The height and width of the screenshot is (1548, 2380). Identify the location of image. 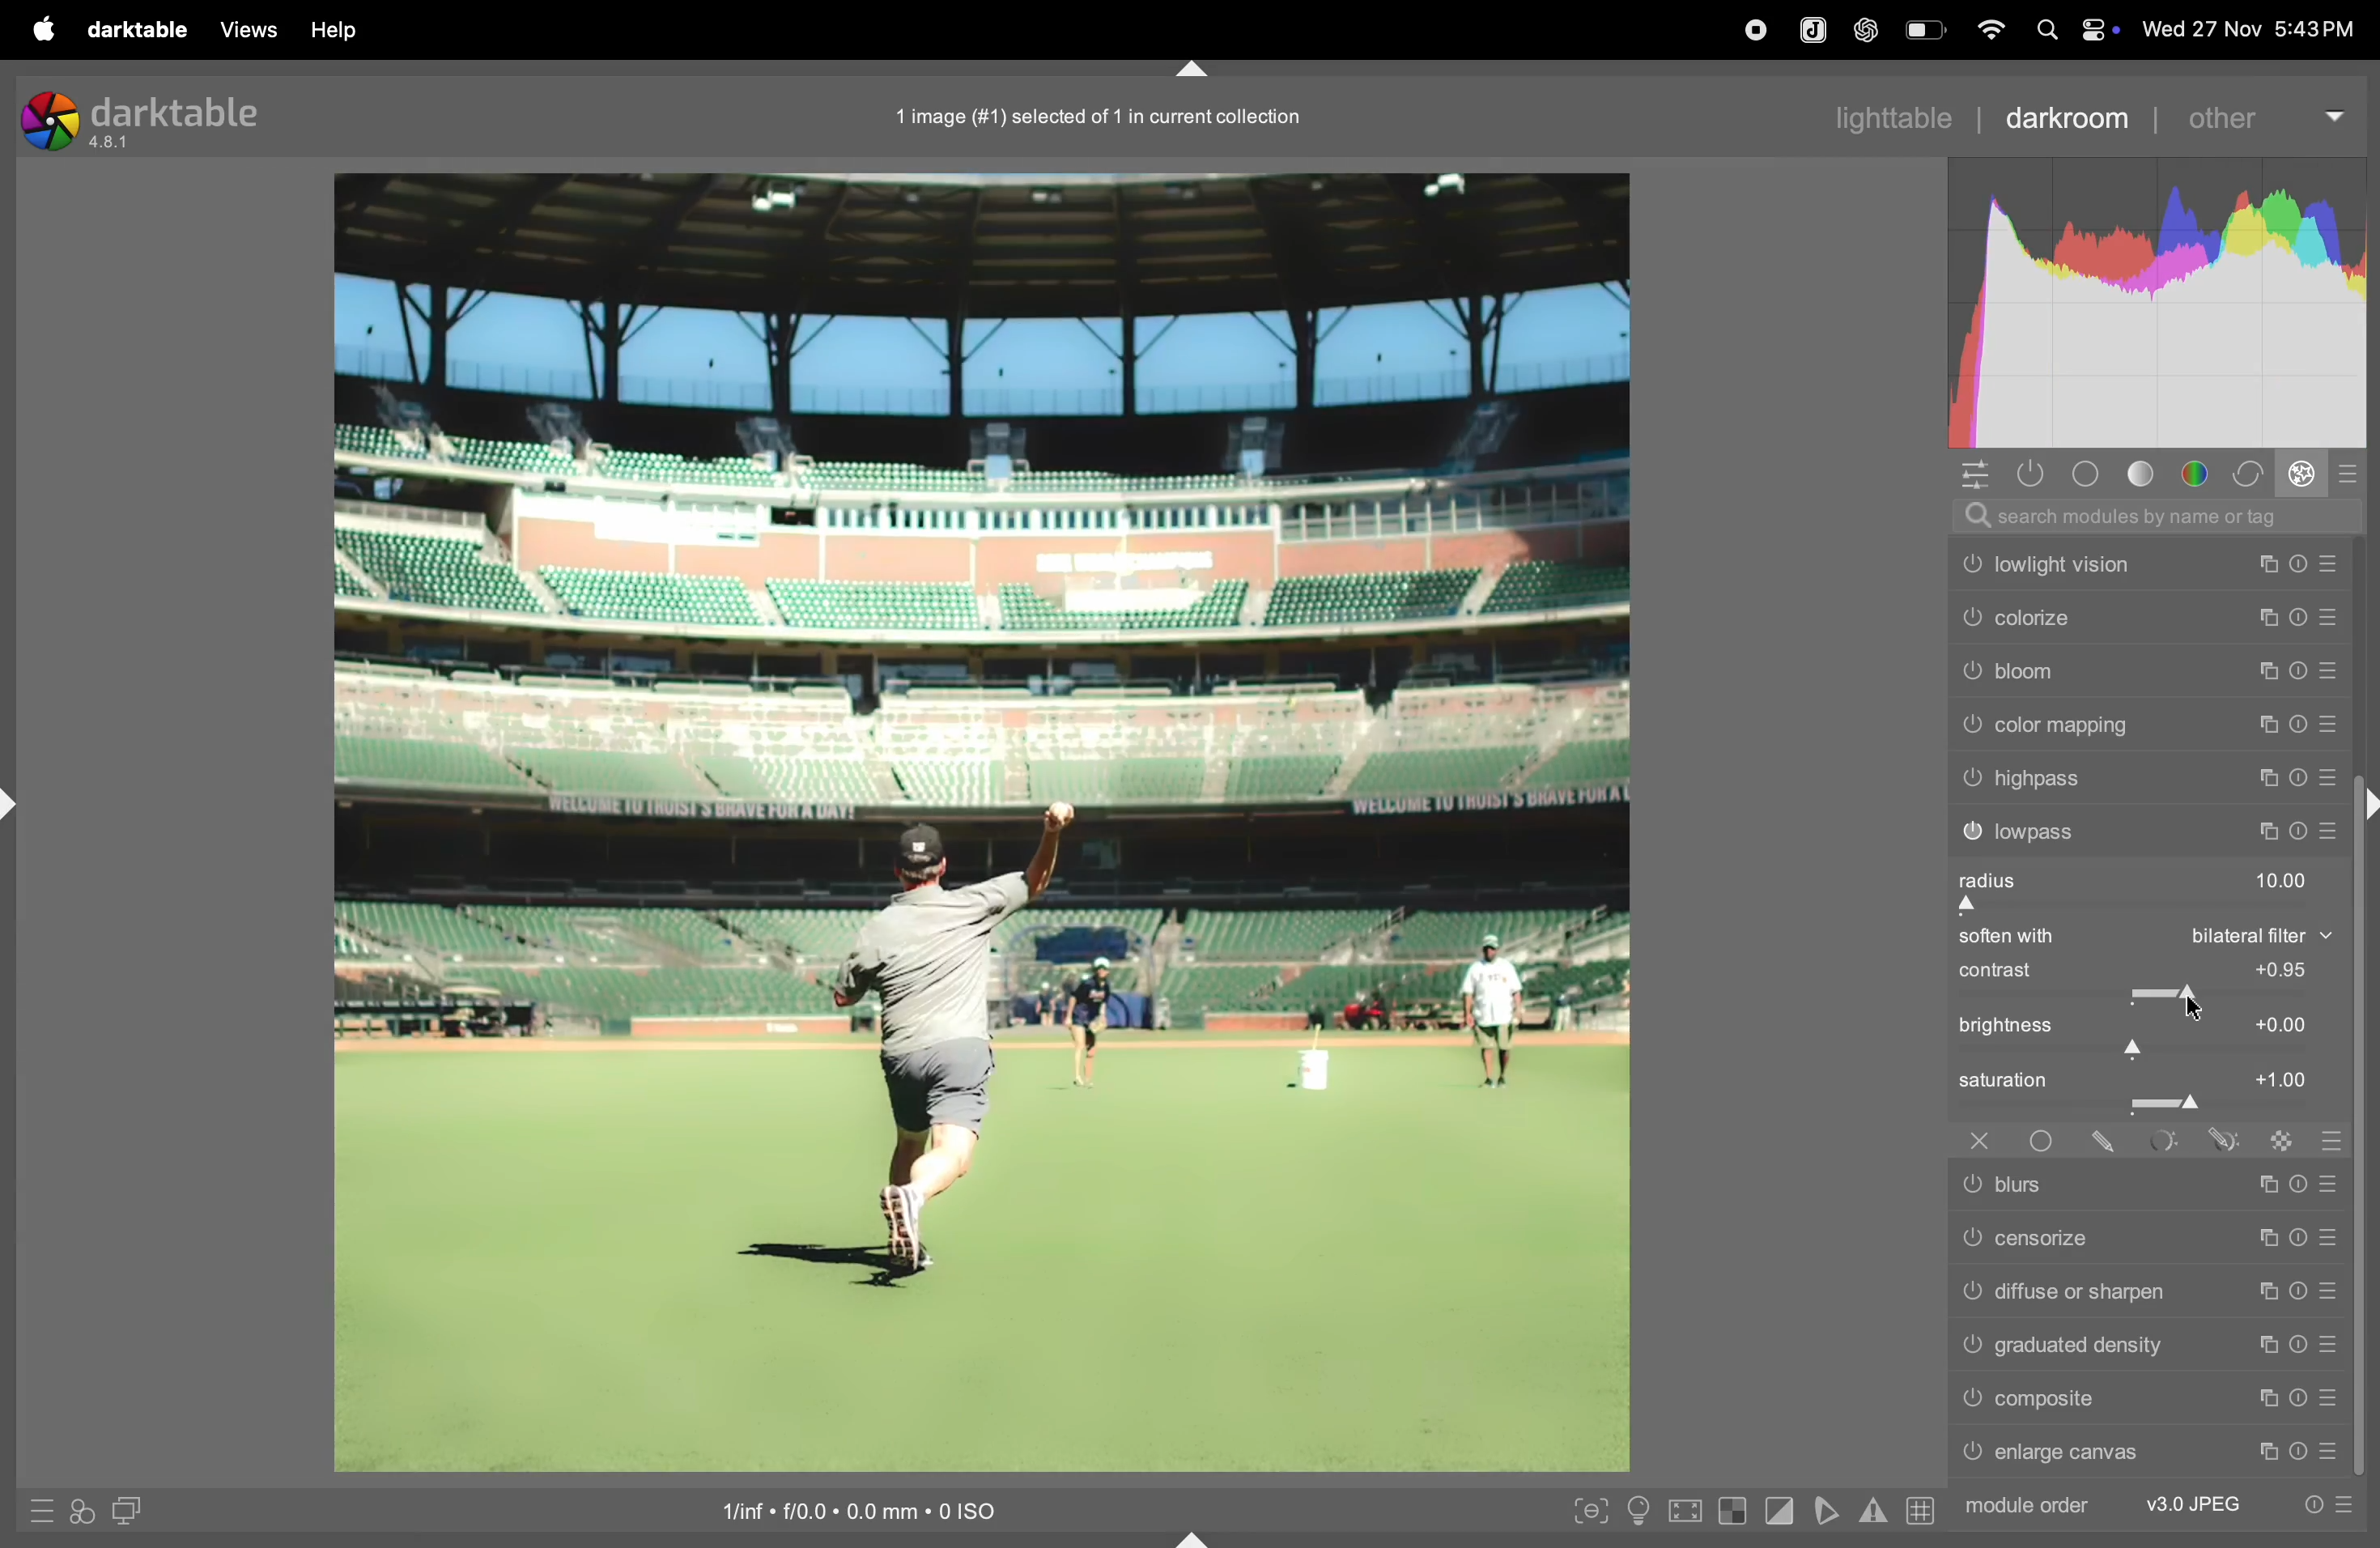
(981, 818).